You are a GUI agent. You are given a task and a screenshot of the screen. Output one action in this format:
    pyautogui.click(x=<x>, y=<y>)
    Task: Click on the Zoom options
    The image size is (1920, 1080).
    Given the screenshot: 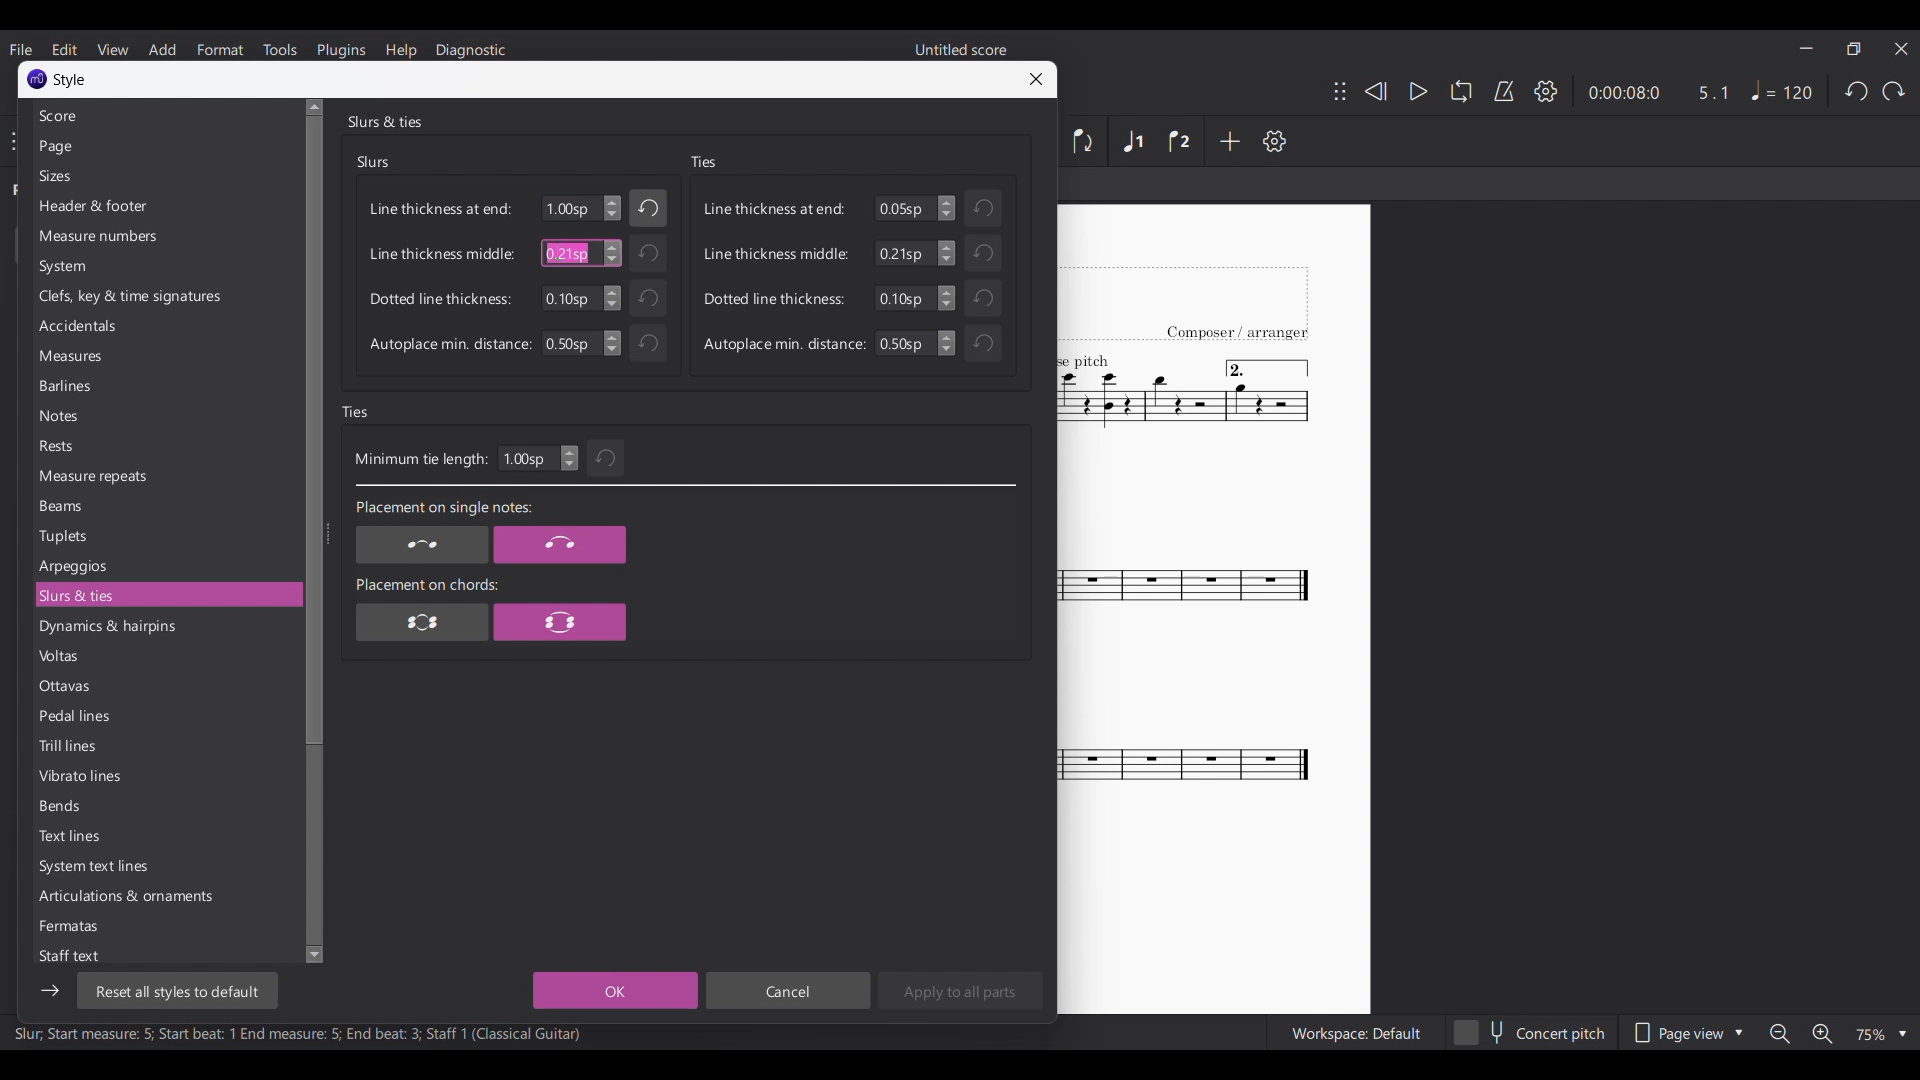 What is the action you would take?
    pyautogui.click(x=1881, y=1034)
    